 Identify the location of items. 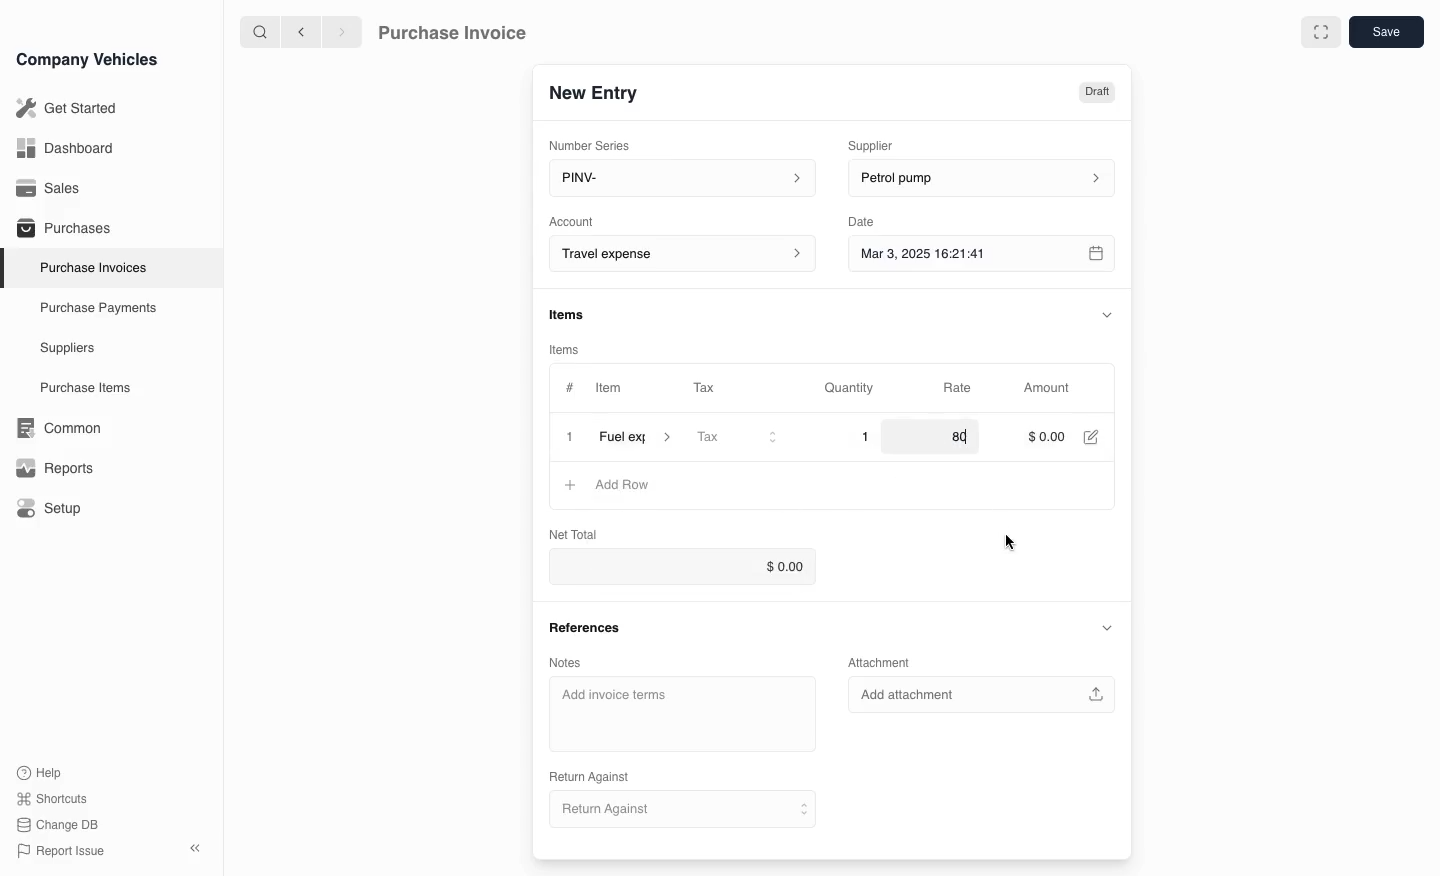
(569, 316).